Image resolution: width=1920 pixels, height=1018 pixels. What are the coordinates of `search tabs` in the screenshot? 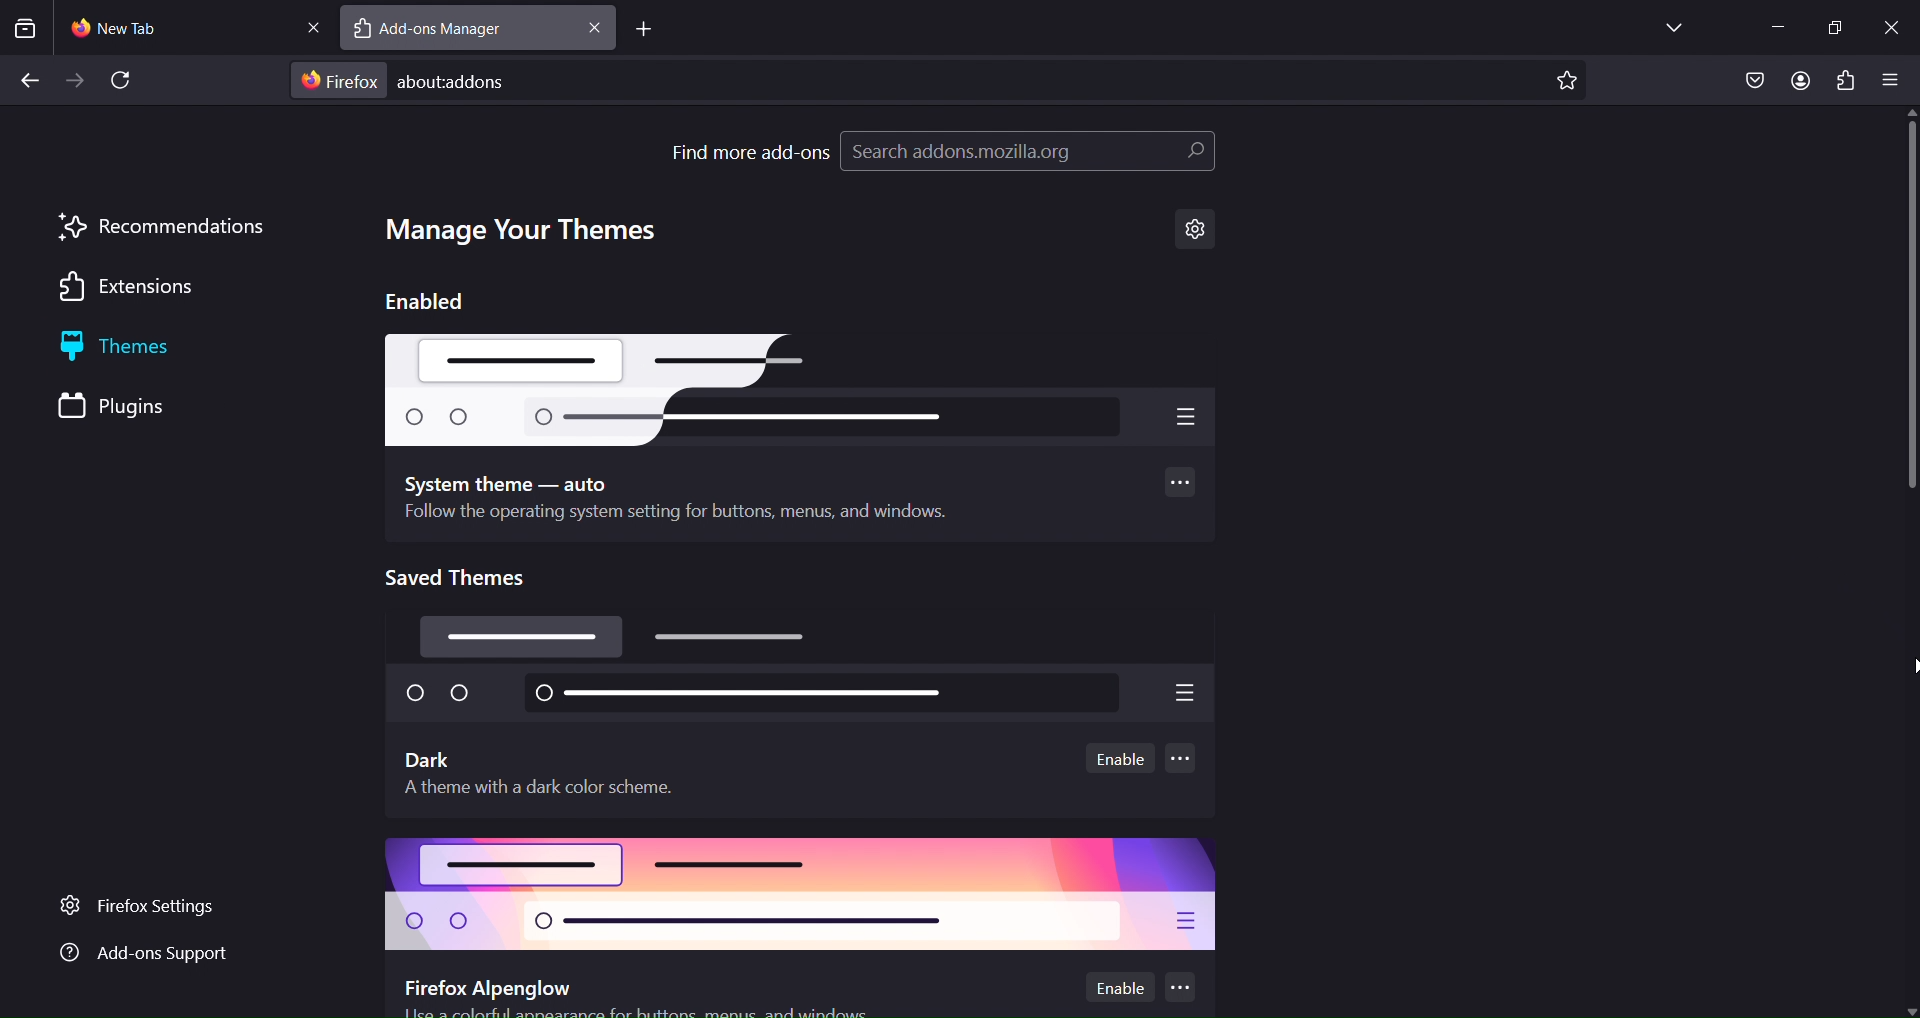 It's located at (25, 28).